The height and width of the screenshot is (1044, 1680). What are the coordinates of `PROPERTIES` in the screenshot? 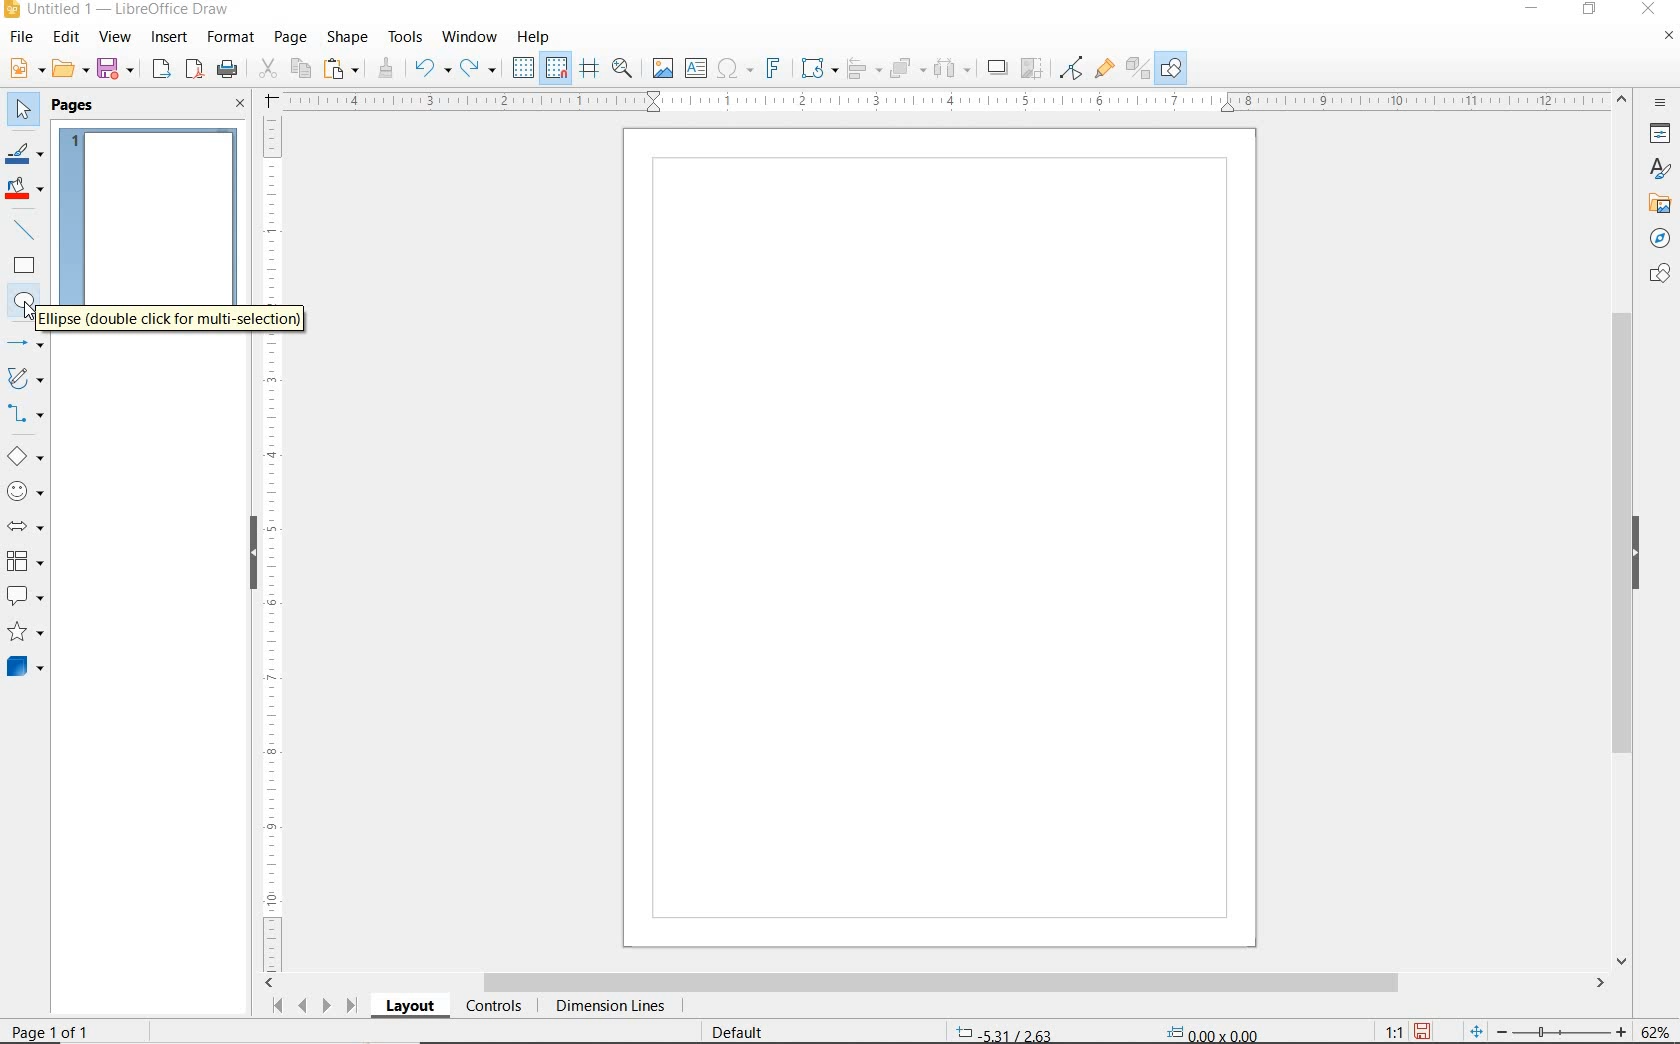 It's located at (1663, 137).